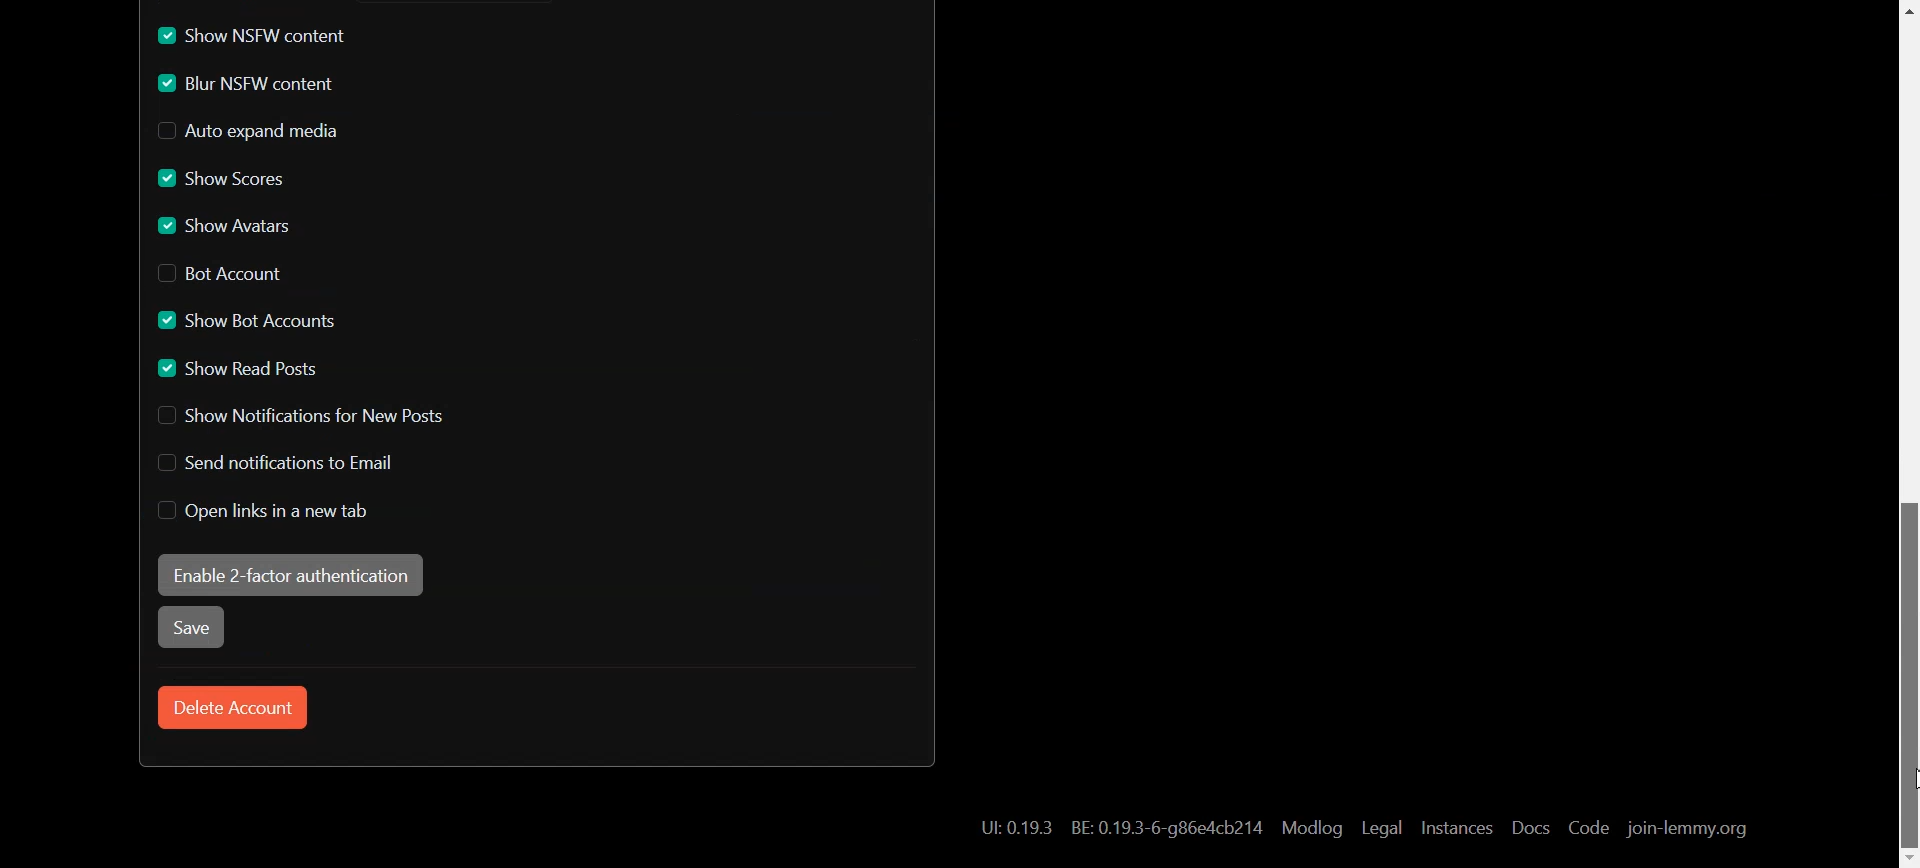 The image size is (1920, 868). What do you see at coordinates (284, 461) in the screenshot?
I see `Disable Send notification to Email` at bounding box center [284, 461].